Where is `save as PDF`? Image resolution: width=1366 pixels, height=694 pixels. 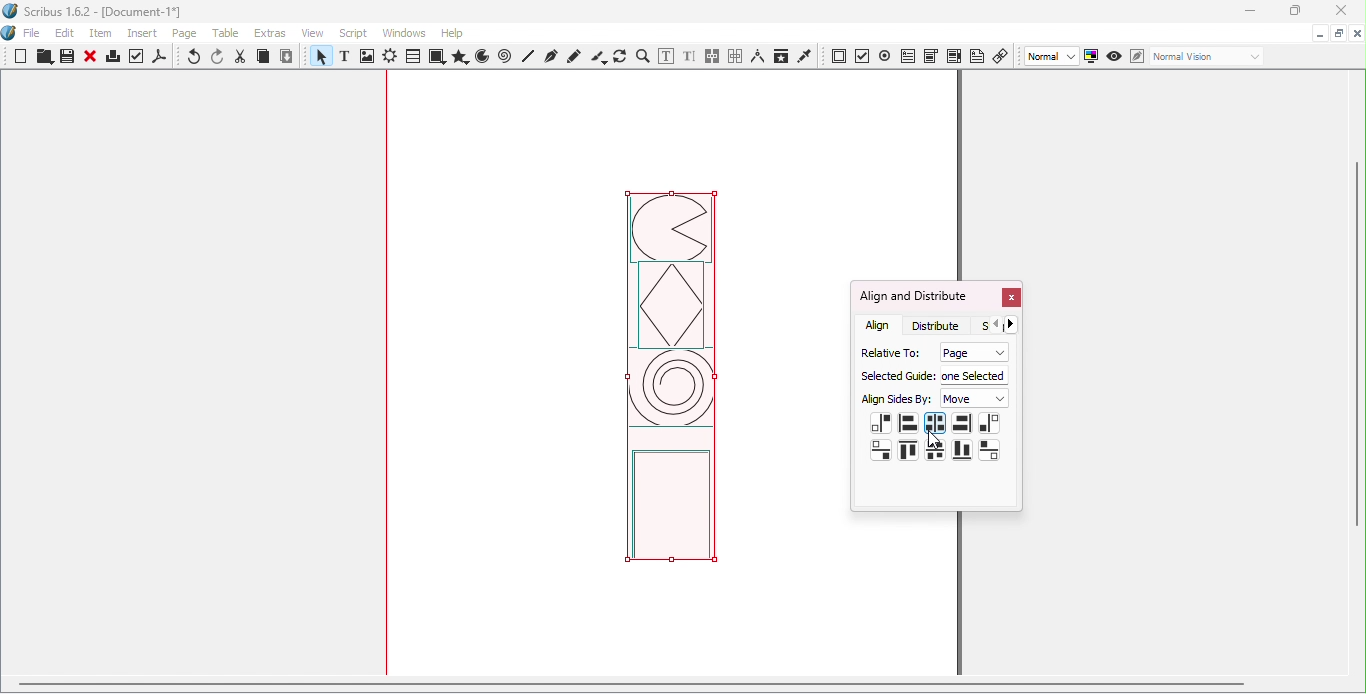 save as PDF is located at coordinates (161, 59).